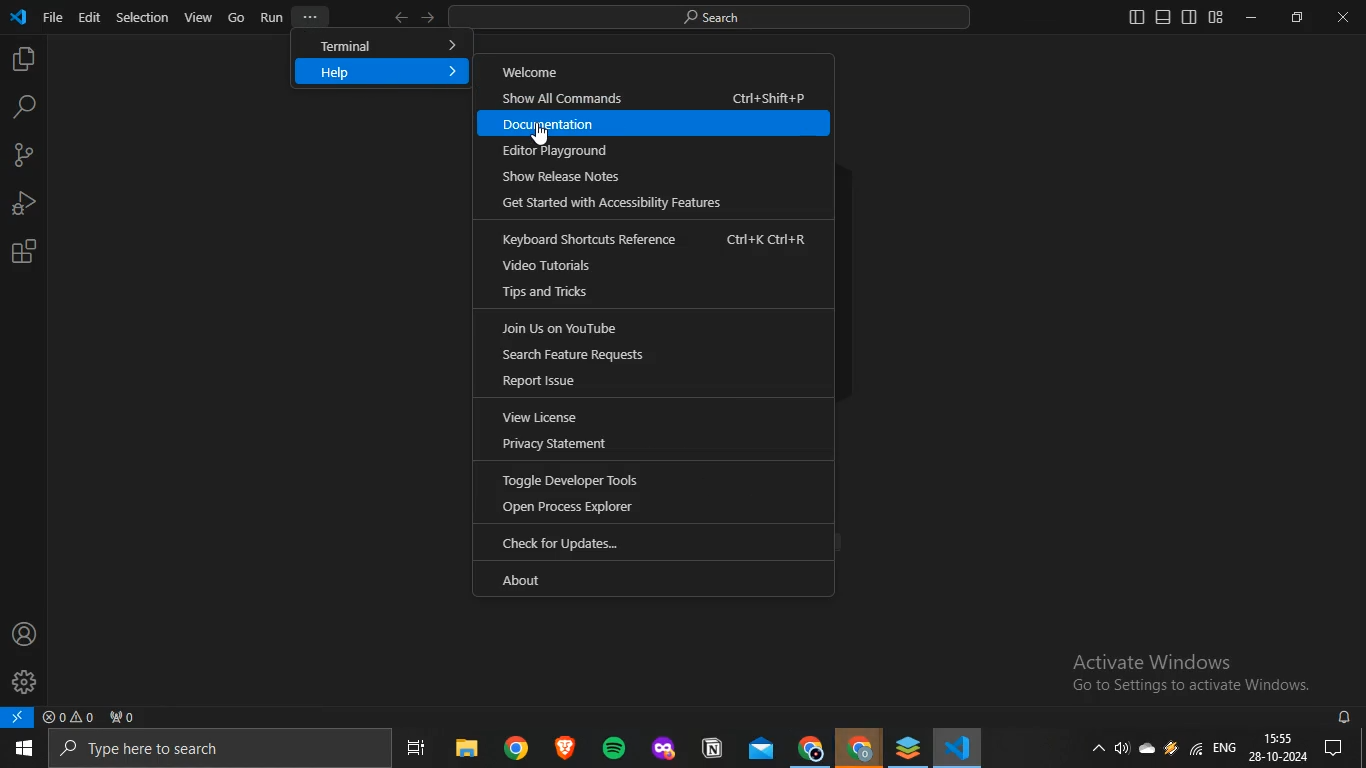 This screenshot has height=768, width=1366. I want to click on google chrome, so click(513, 750).